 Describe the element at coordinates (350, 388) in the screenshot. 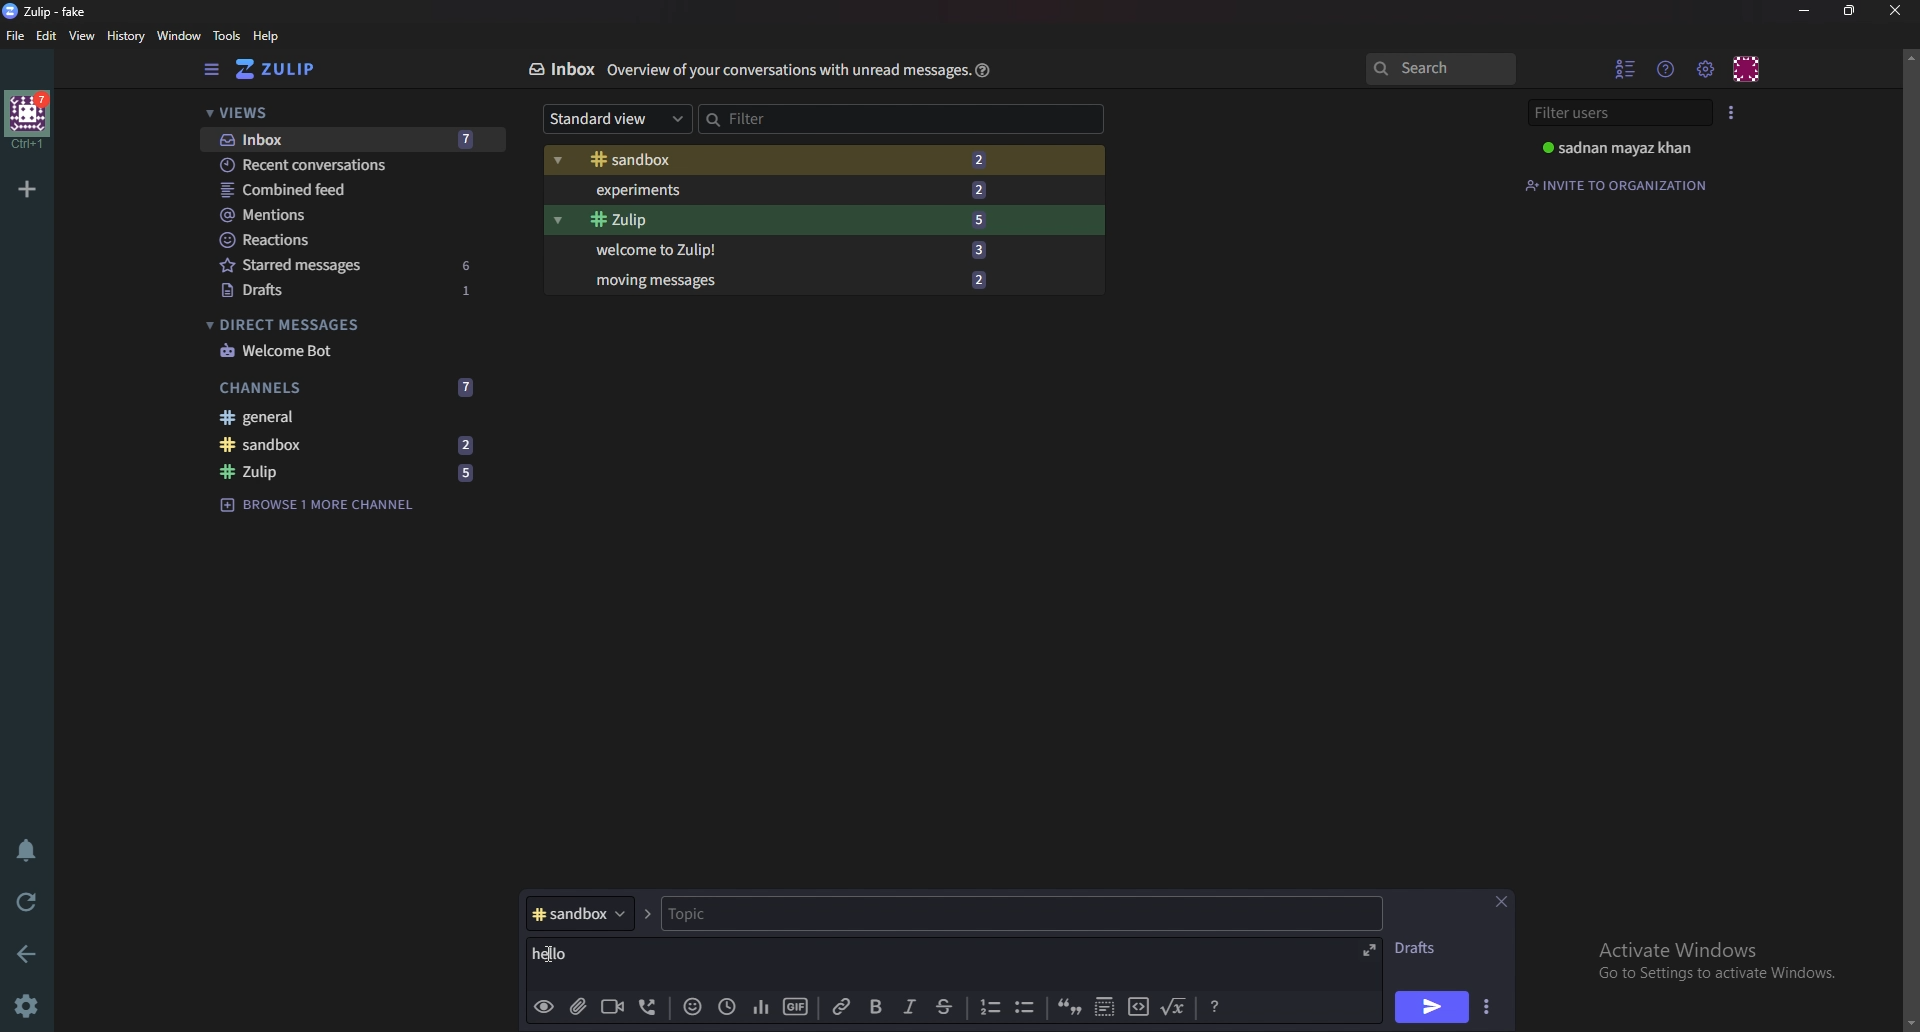

I see `Channels 7` at that location.